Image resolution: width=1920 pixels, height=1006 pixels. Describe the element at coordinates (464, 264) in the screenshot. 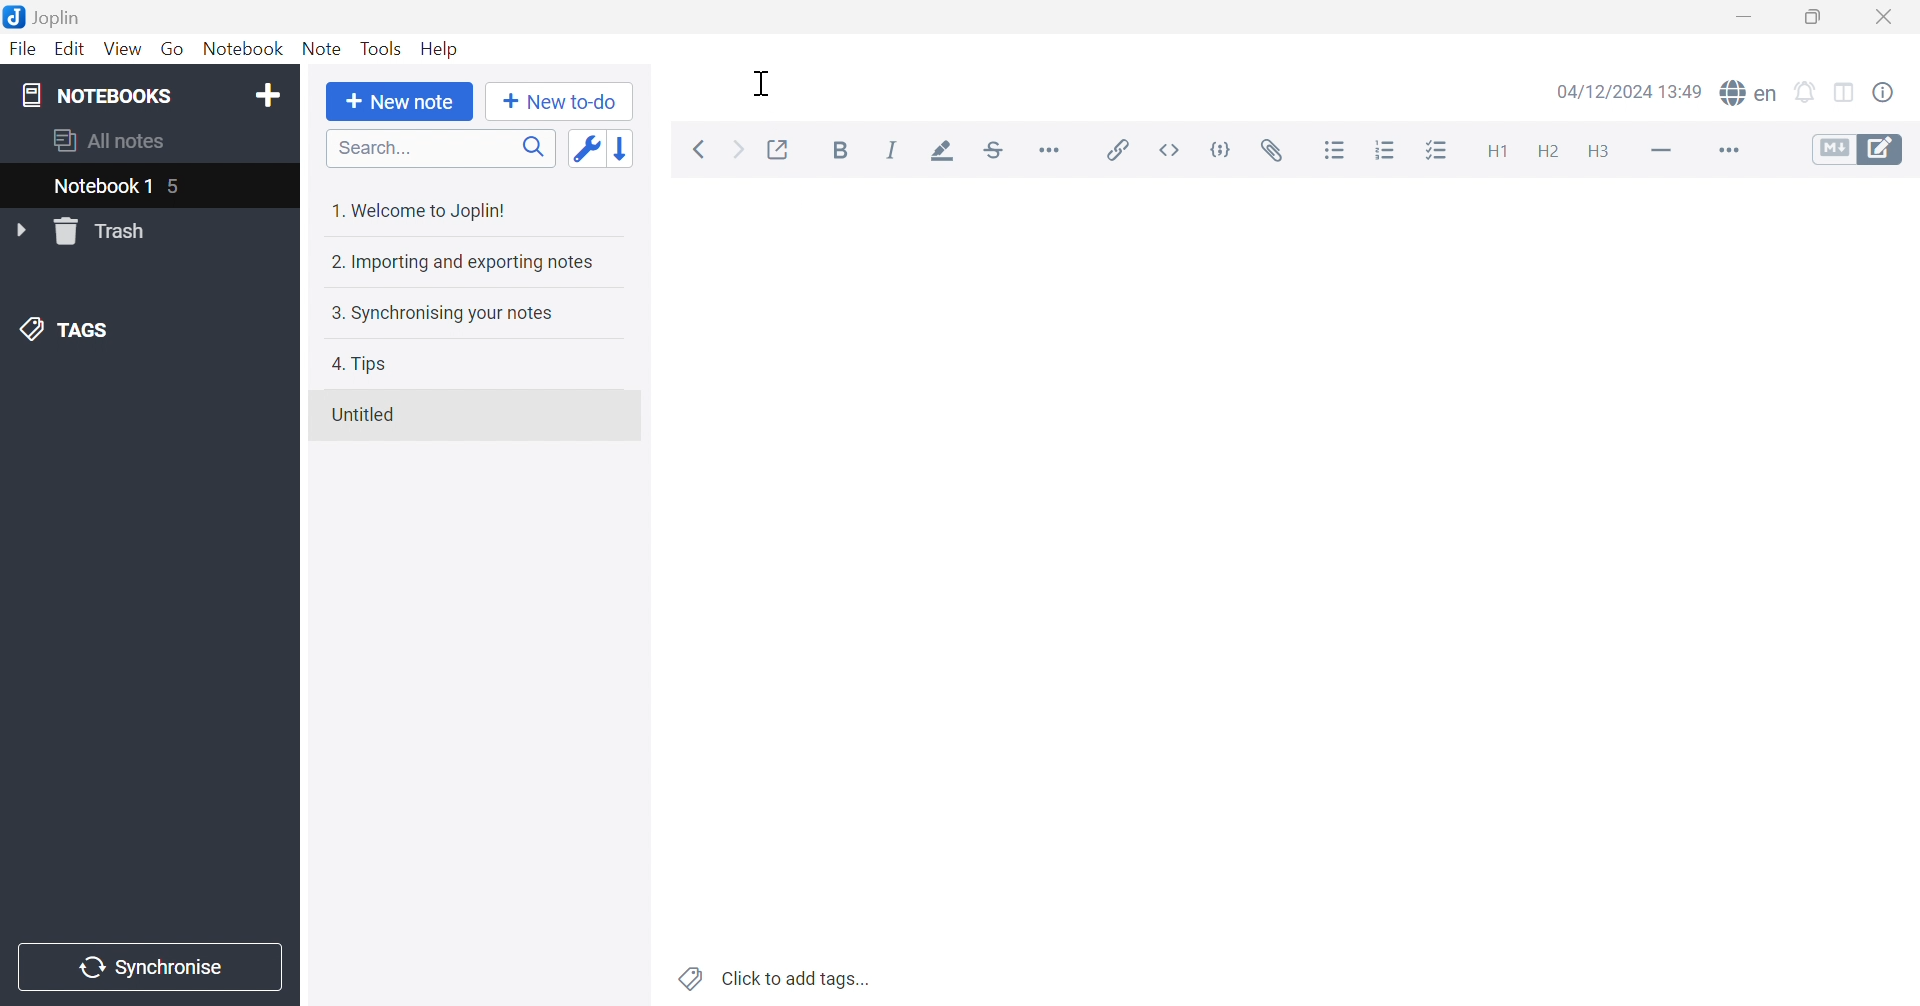

I see `2. Importing and exporting notes` at that location.